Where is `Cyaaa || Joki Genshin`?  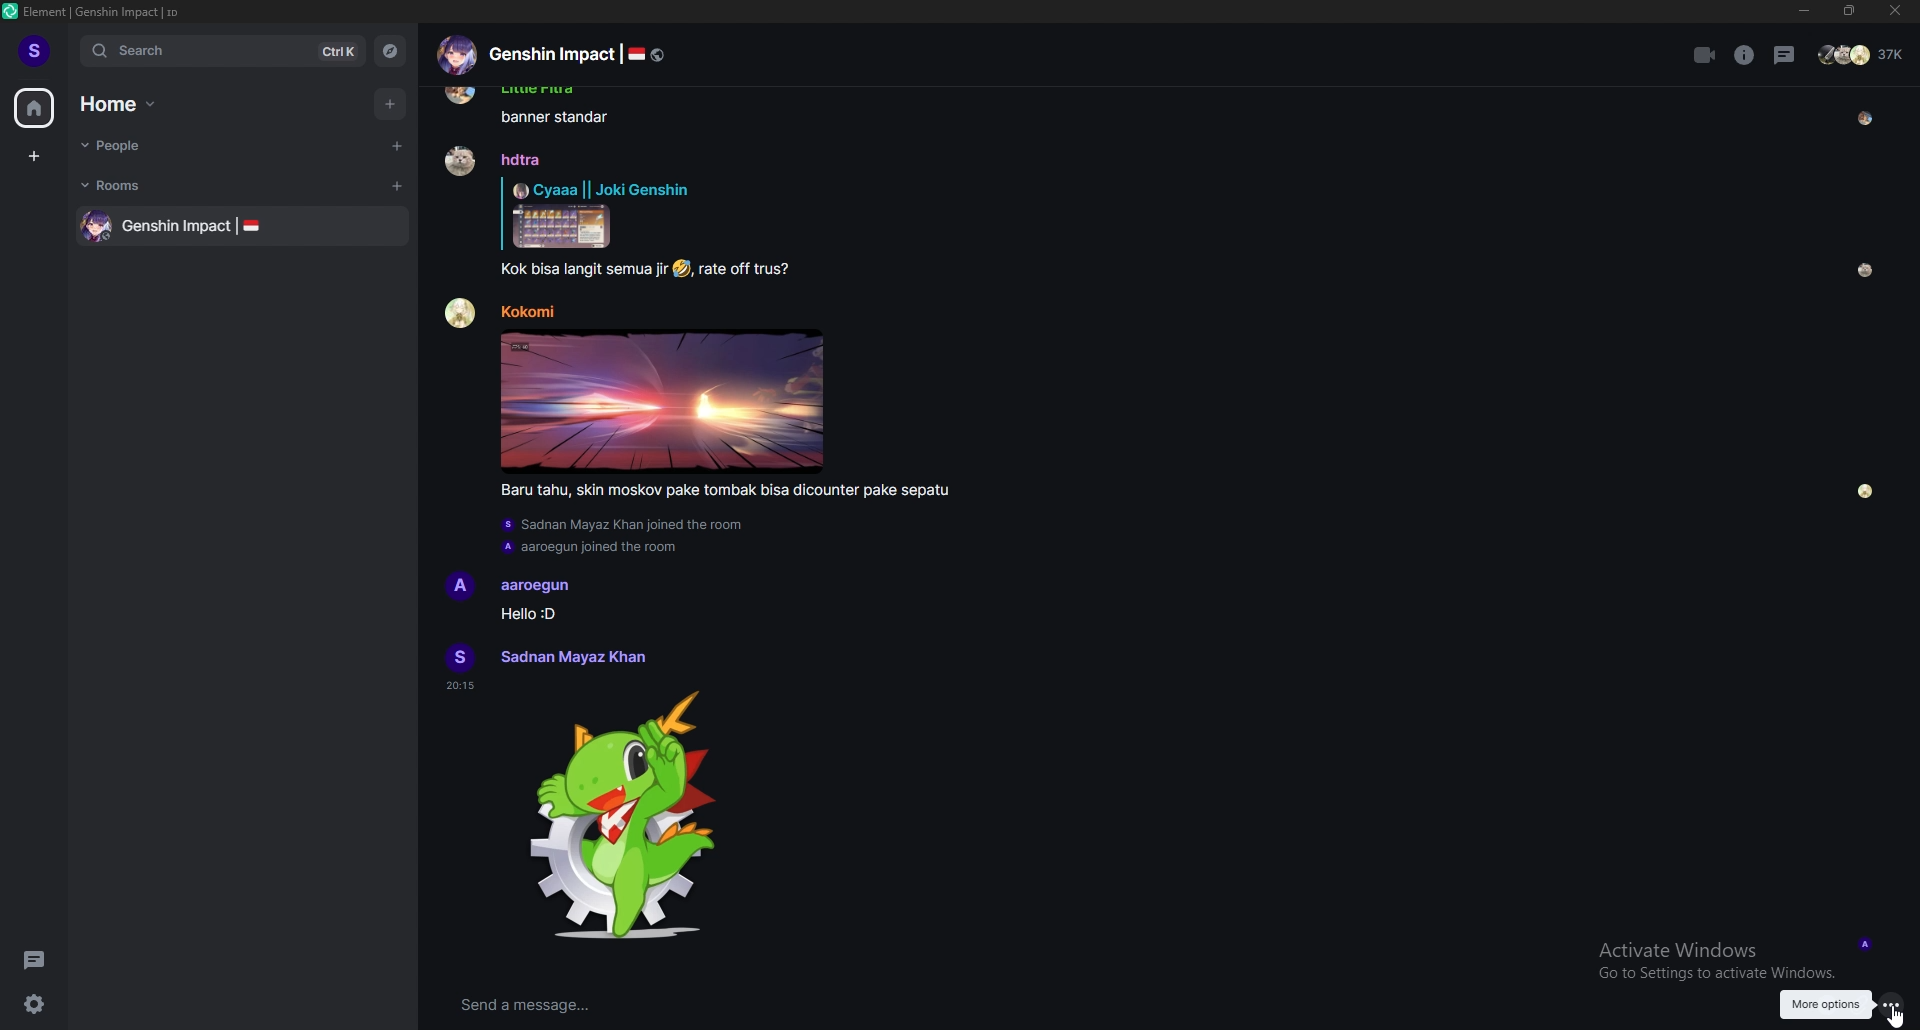 Cyaaa || Joki Genshin is located at coordinates (601, 189).